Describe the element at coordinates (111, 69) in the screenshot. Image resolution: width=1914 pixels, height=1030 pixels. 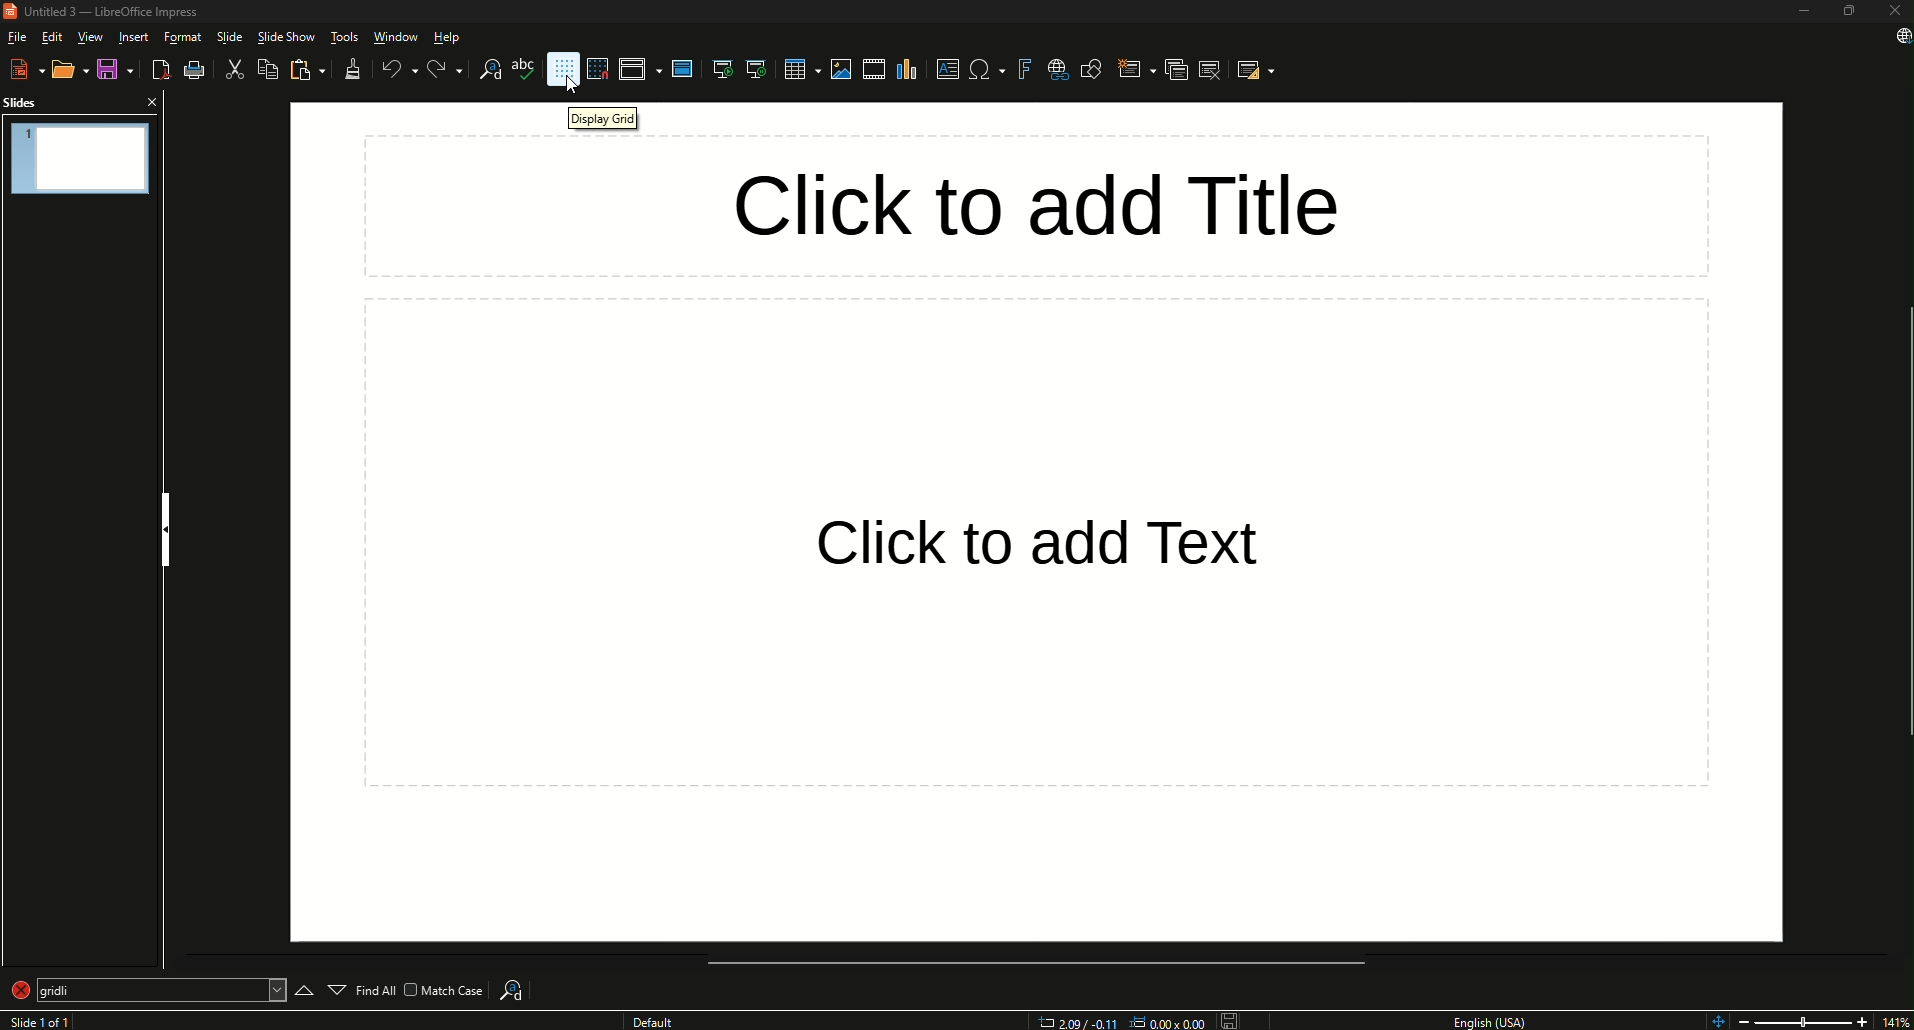
I see `Save` at that location.